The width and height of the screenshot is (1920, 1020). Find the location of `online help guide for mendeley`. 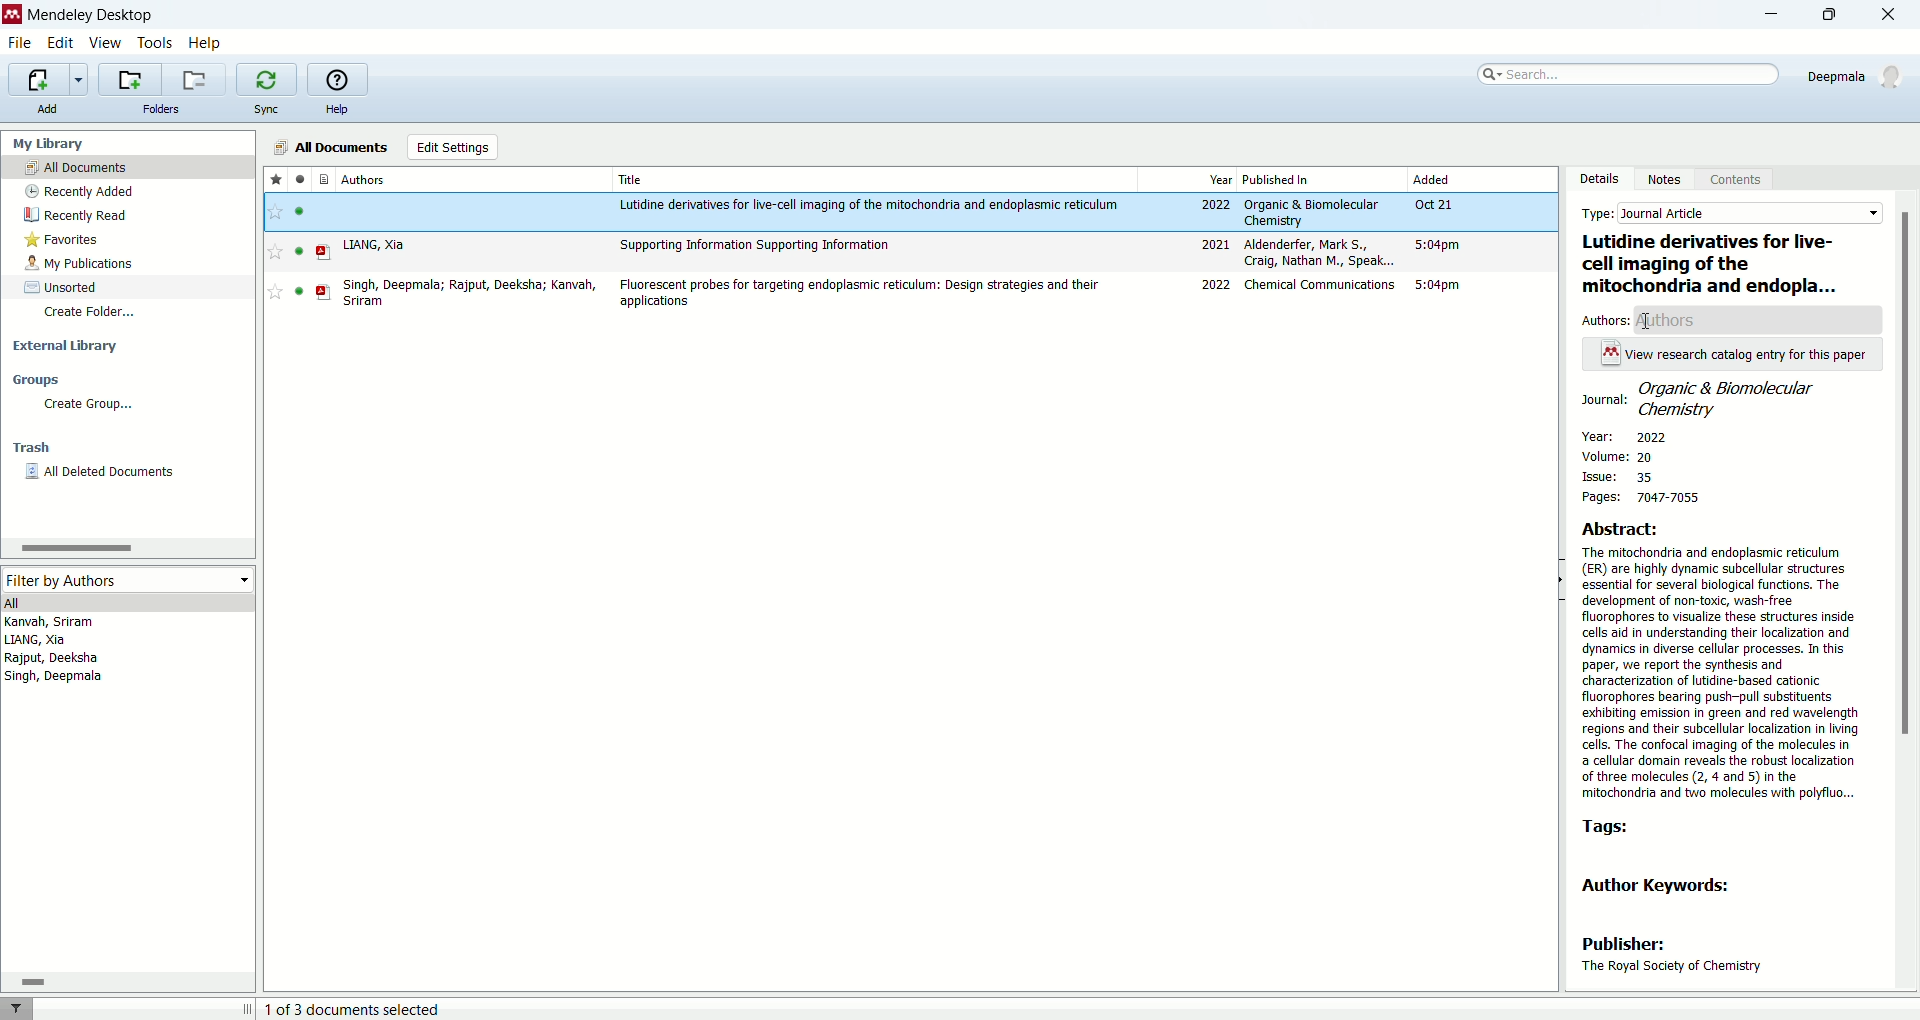

online help guide for mendeley is located at coordinates (338, 79).